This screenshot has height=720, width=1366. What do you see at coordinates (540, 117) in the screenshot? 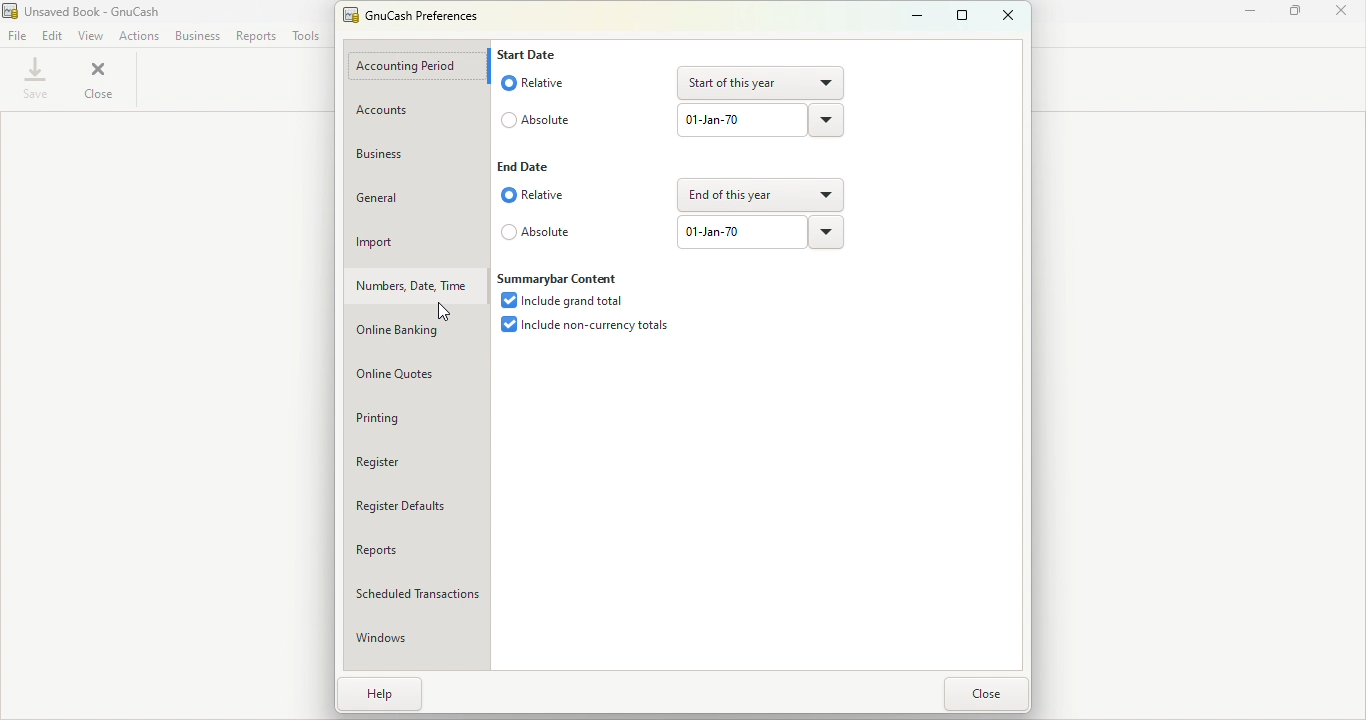
I see `Absolute` at bounding box center [540, 117].